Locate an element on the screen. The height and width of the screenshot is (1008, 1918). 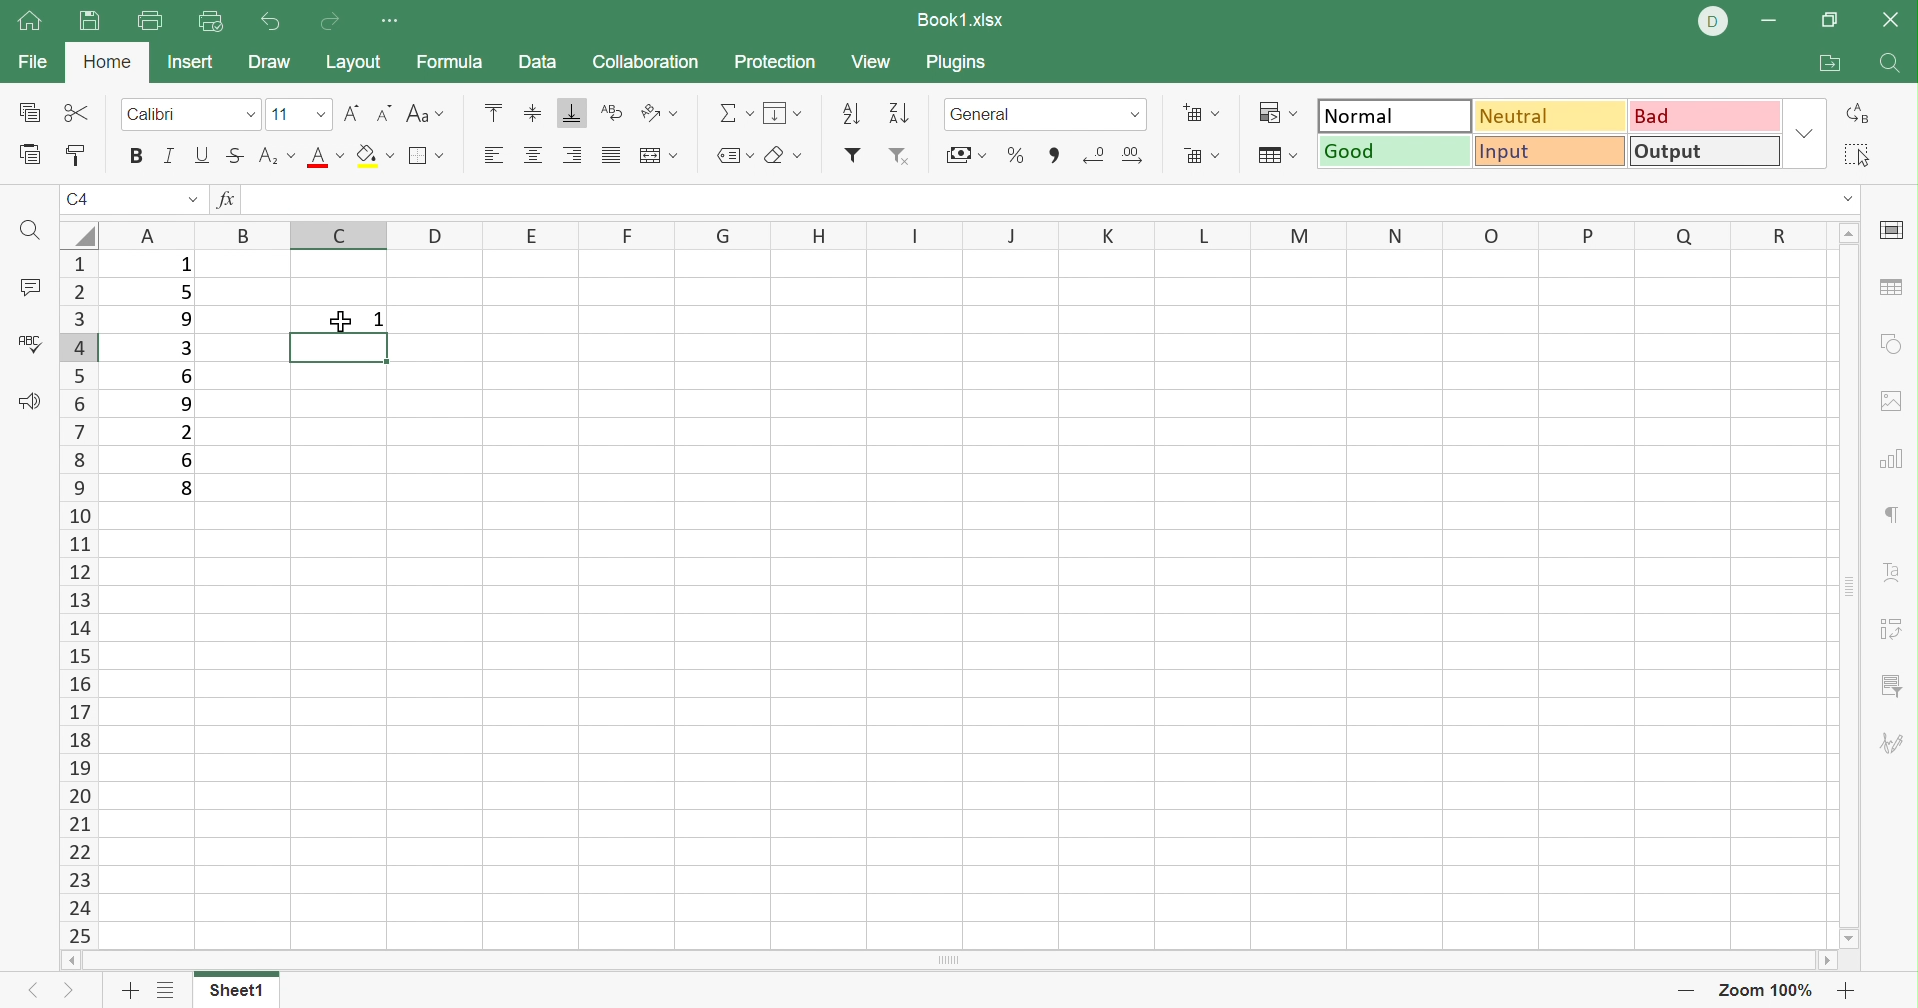
Zoom out is located at coordinates (1850, 989).